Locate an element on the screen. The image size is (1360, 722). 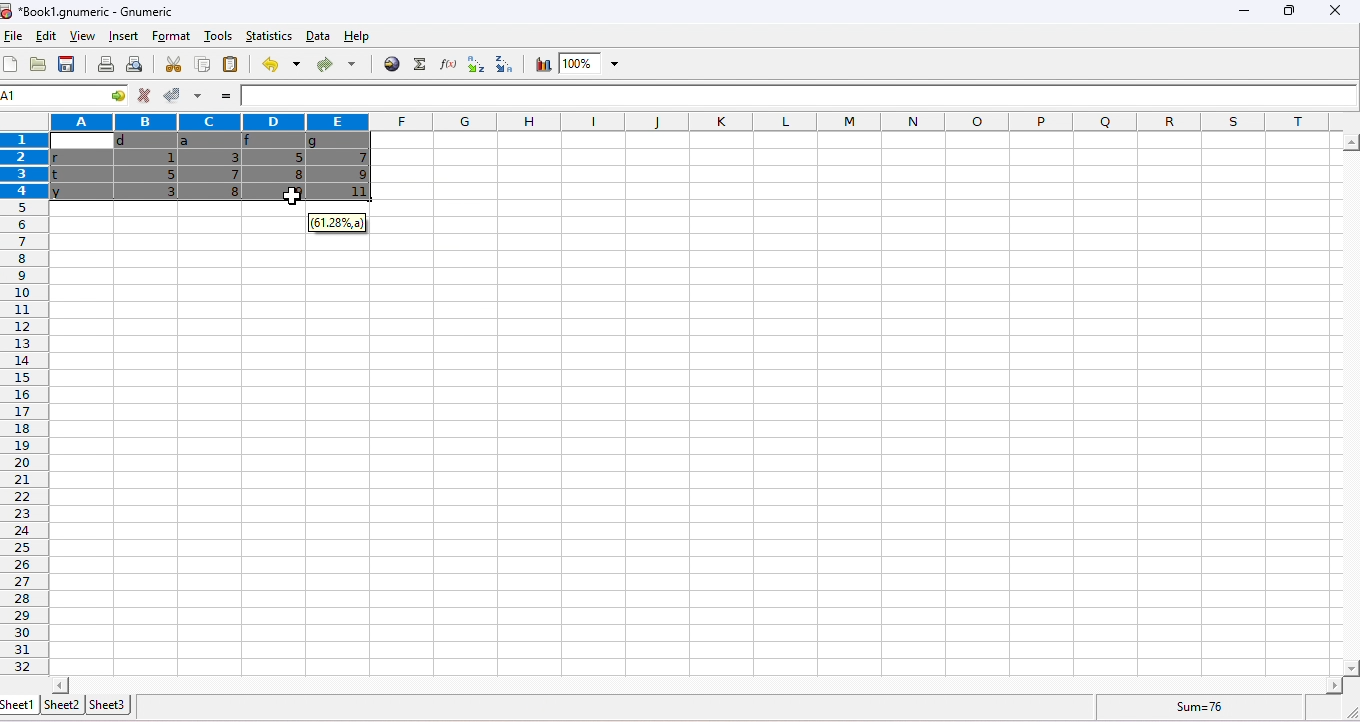
function wizard is located at coordinates (445, 64).